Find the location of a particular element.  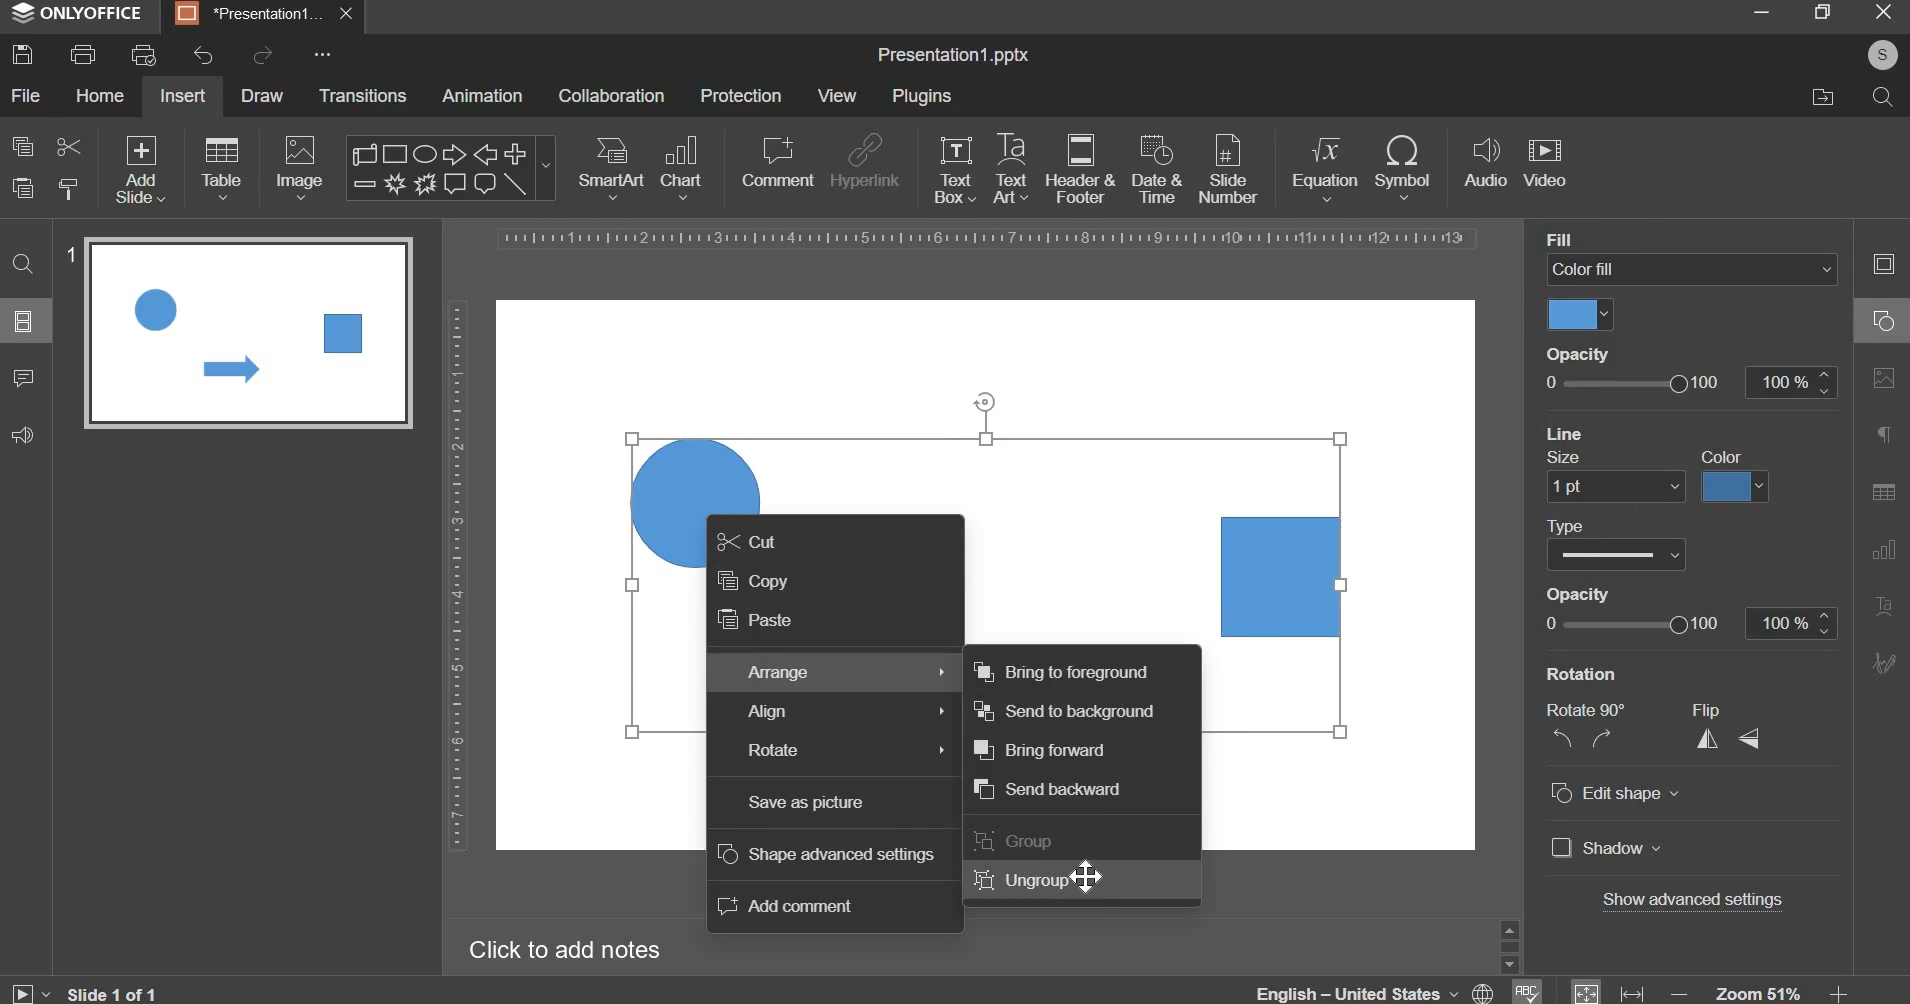

* ONLYOFFICE is located at coordinates (78, 13).